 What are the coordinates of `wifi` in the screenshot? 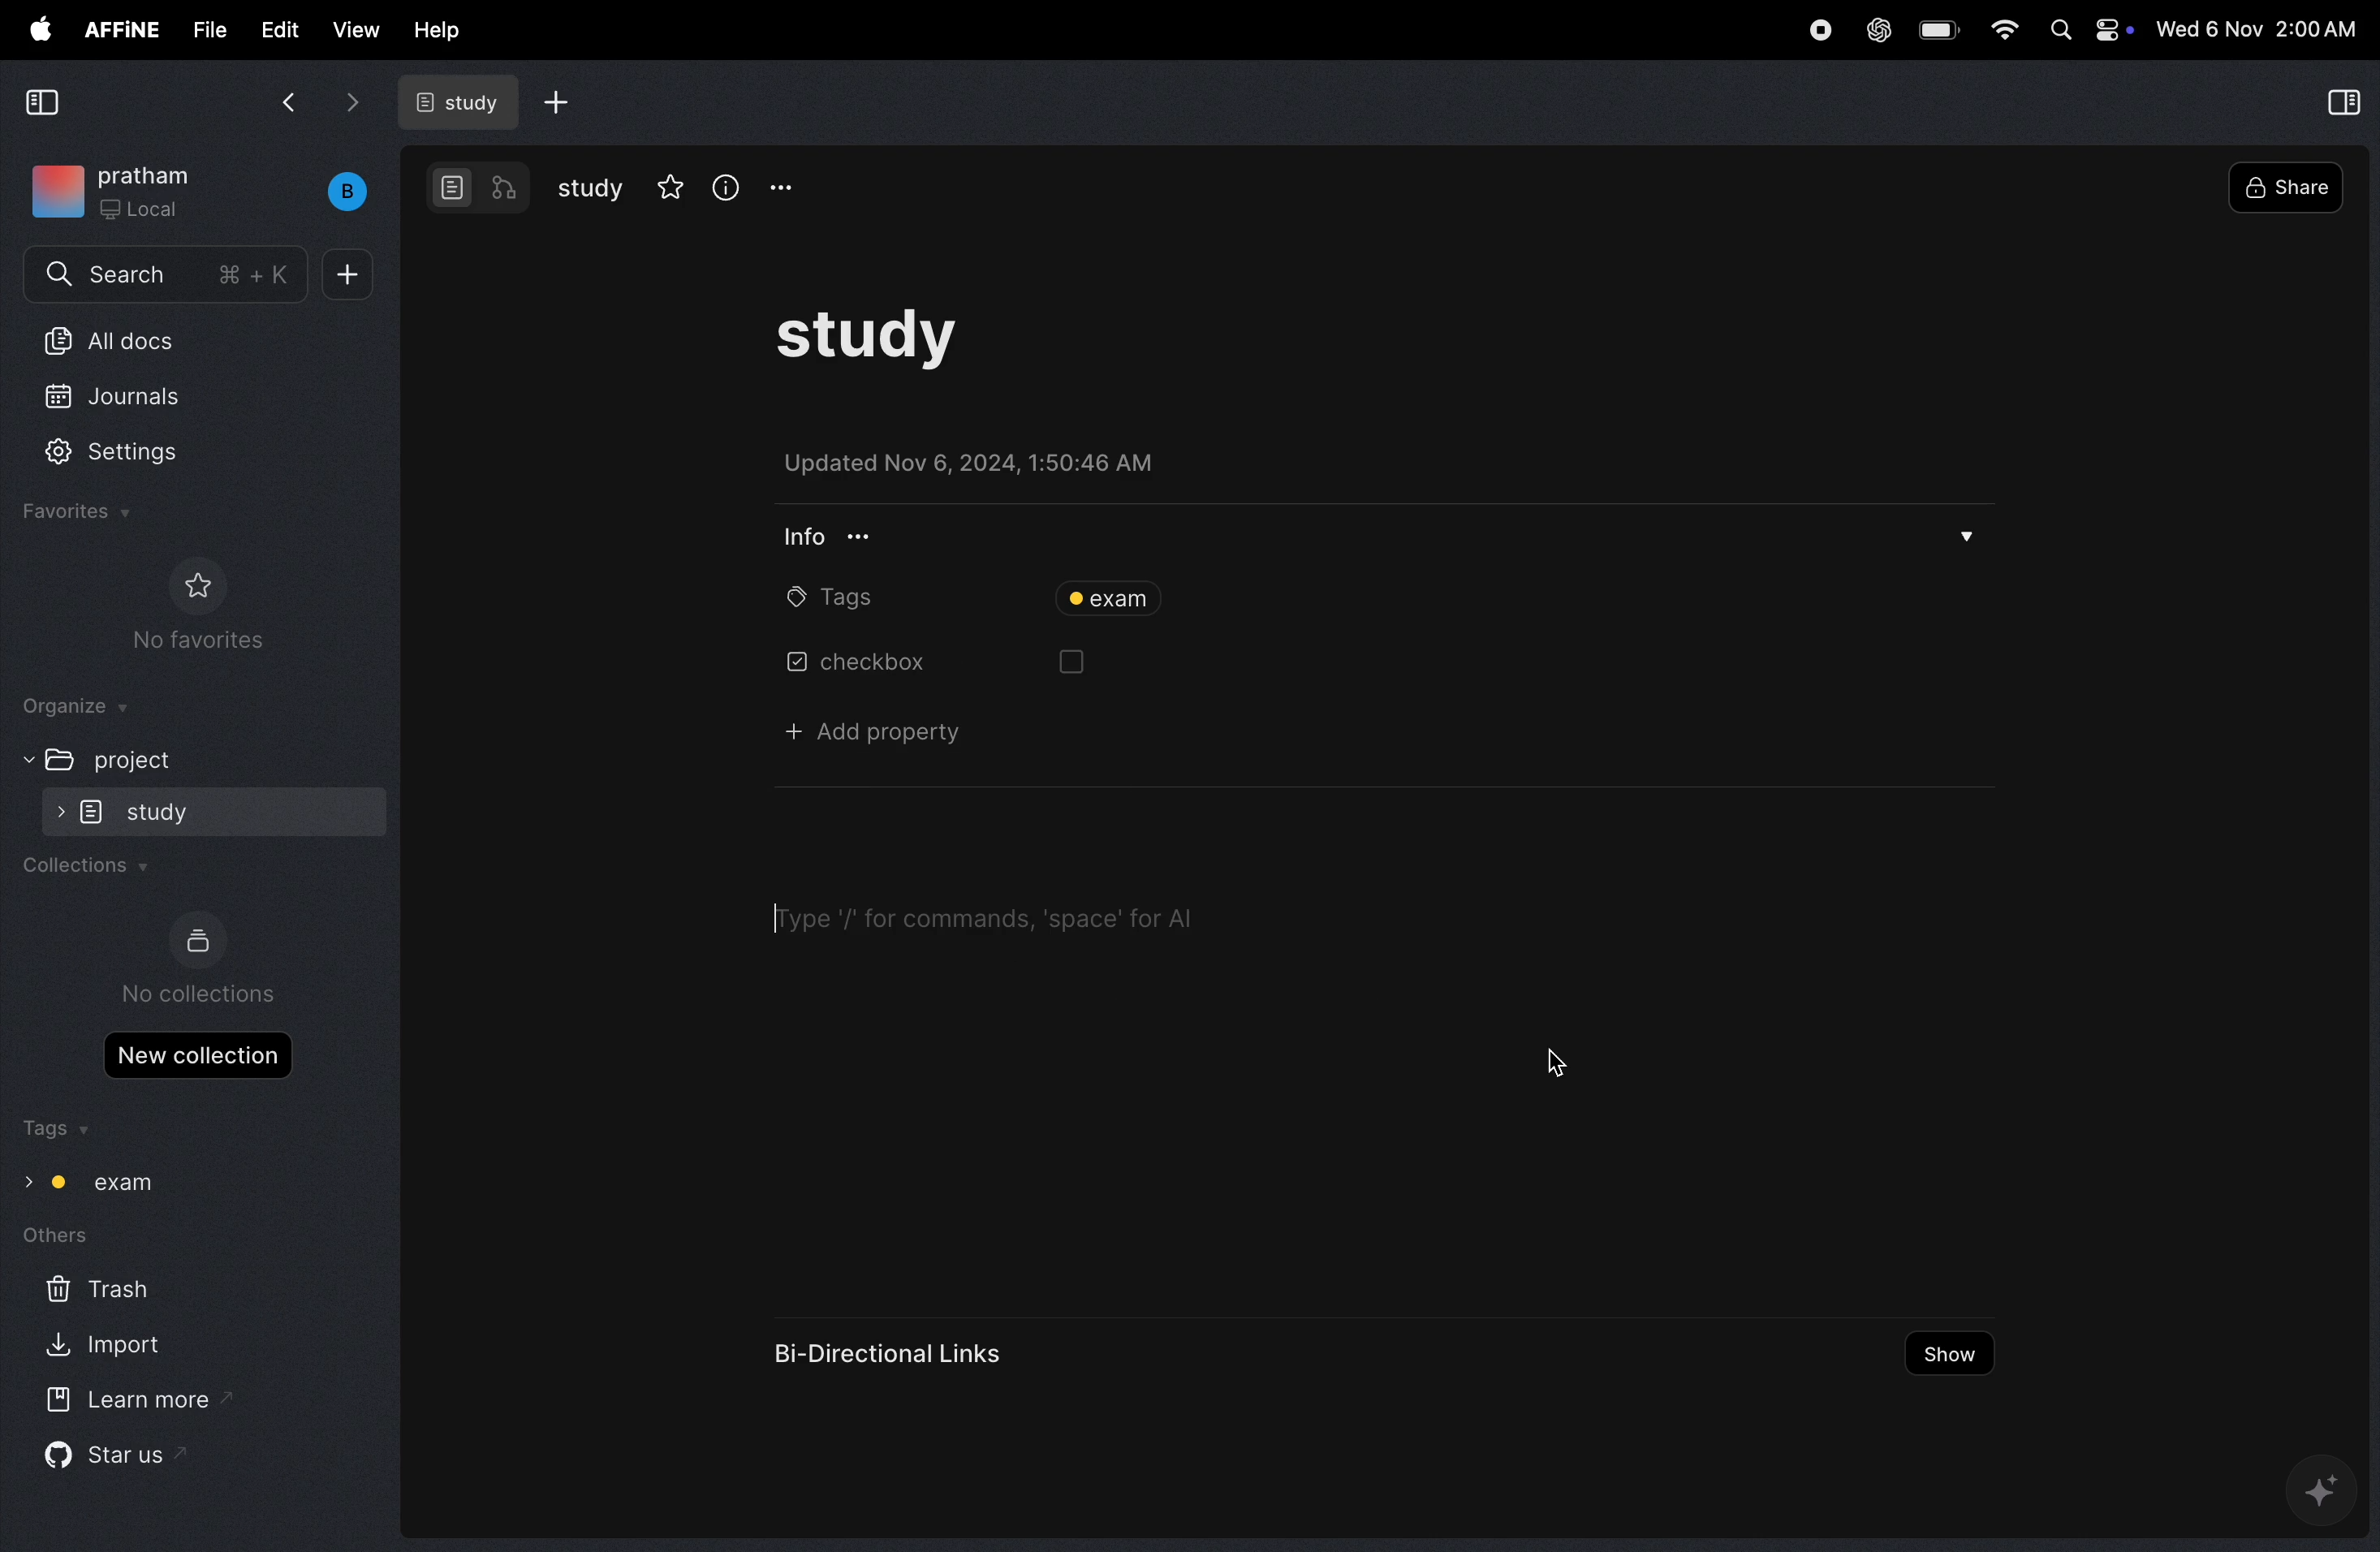 It's located at (2004, 32).